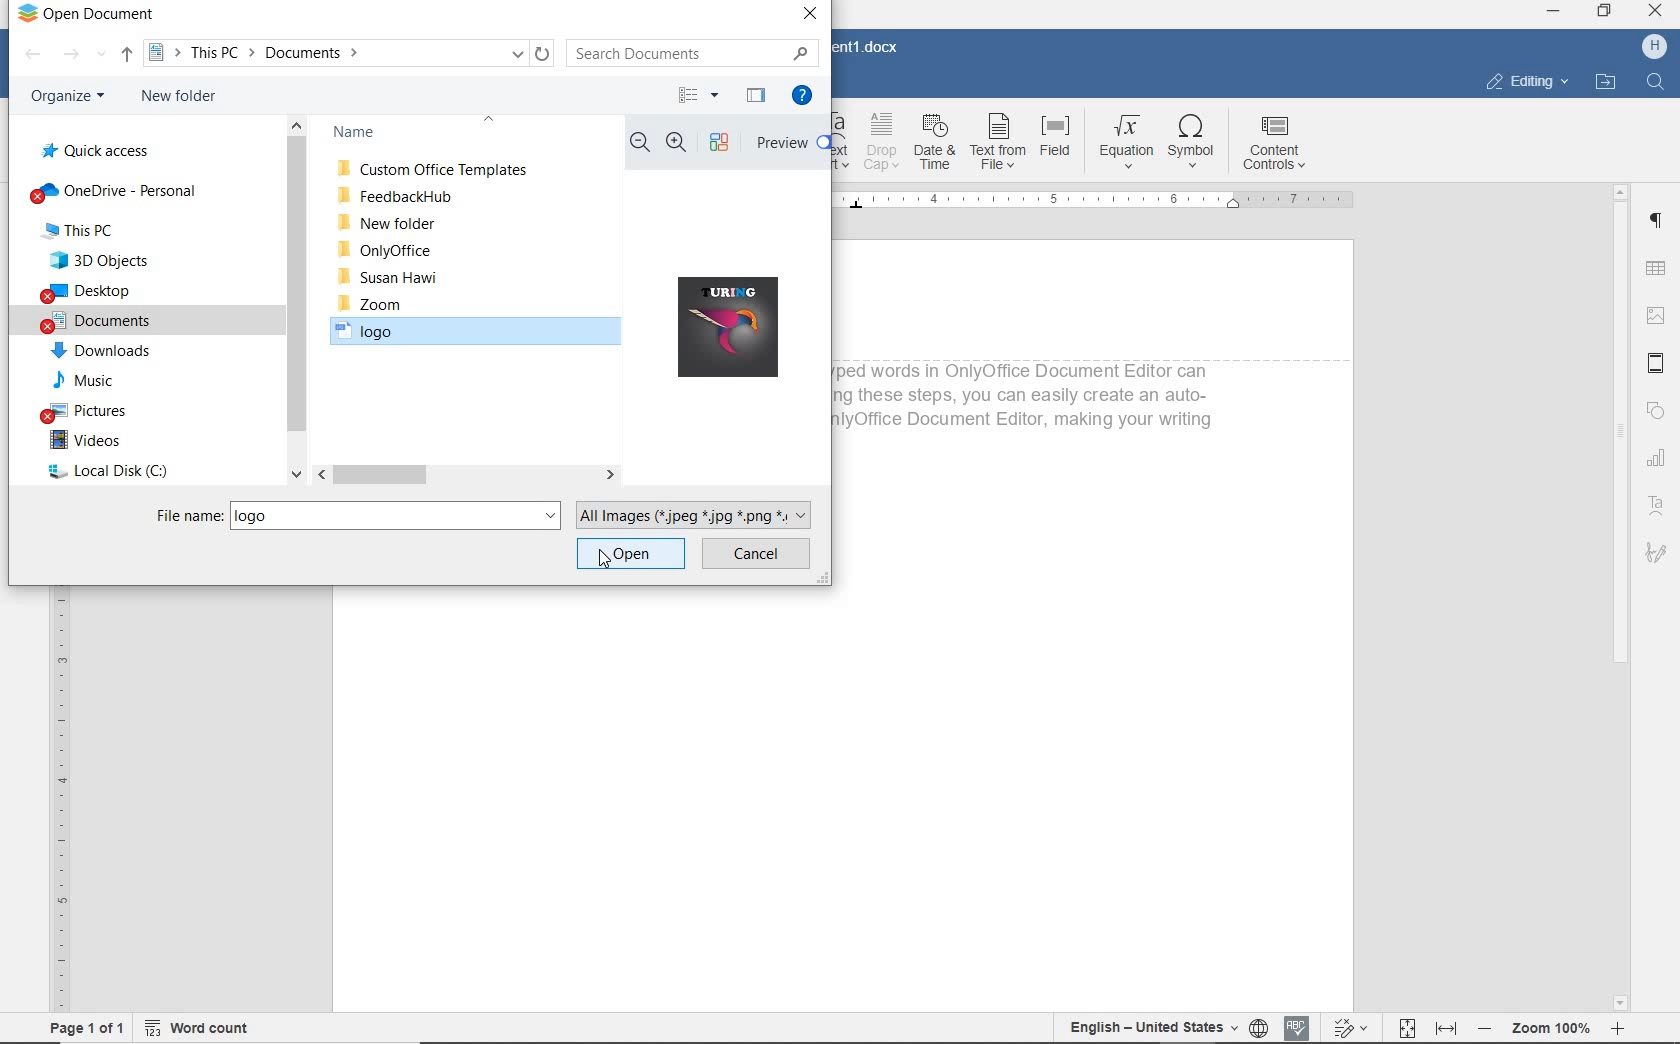 The height and width of the screenshot is (1044, 1680). Describe the element at coordinates (1055, 145) in the screenshot. I see `FIELD` at that location.